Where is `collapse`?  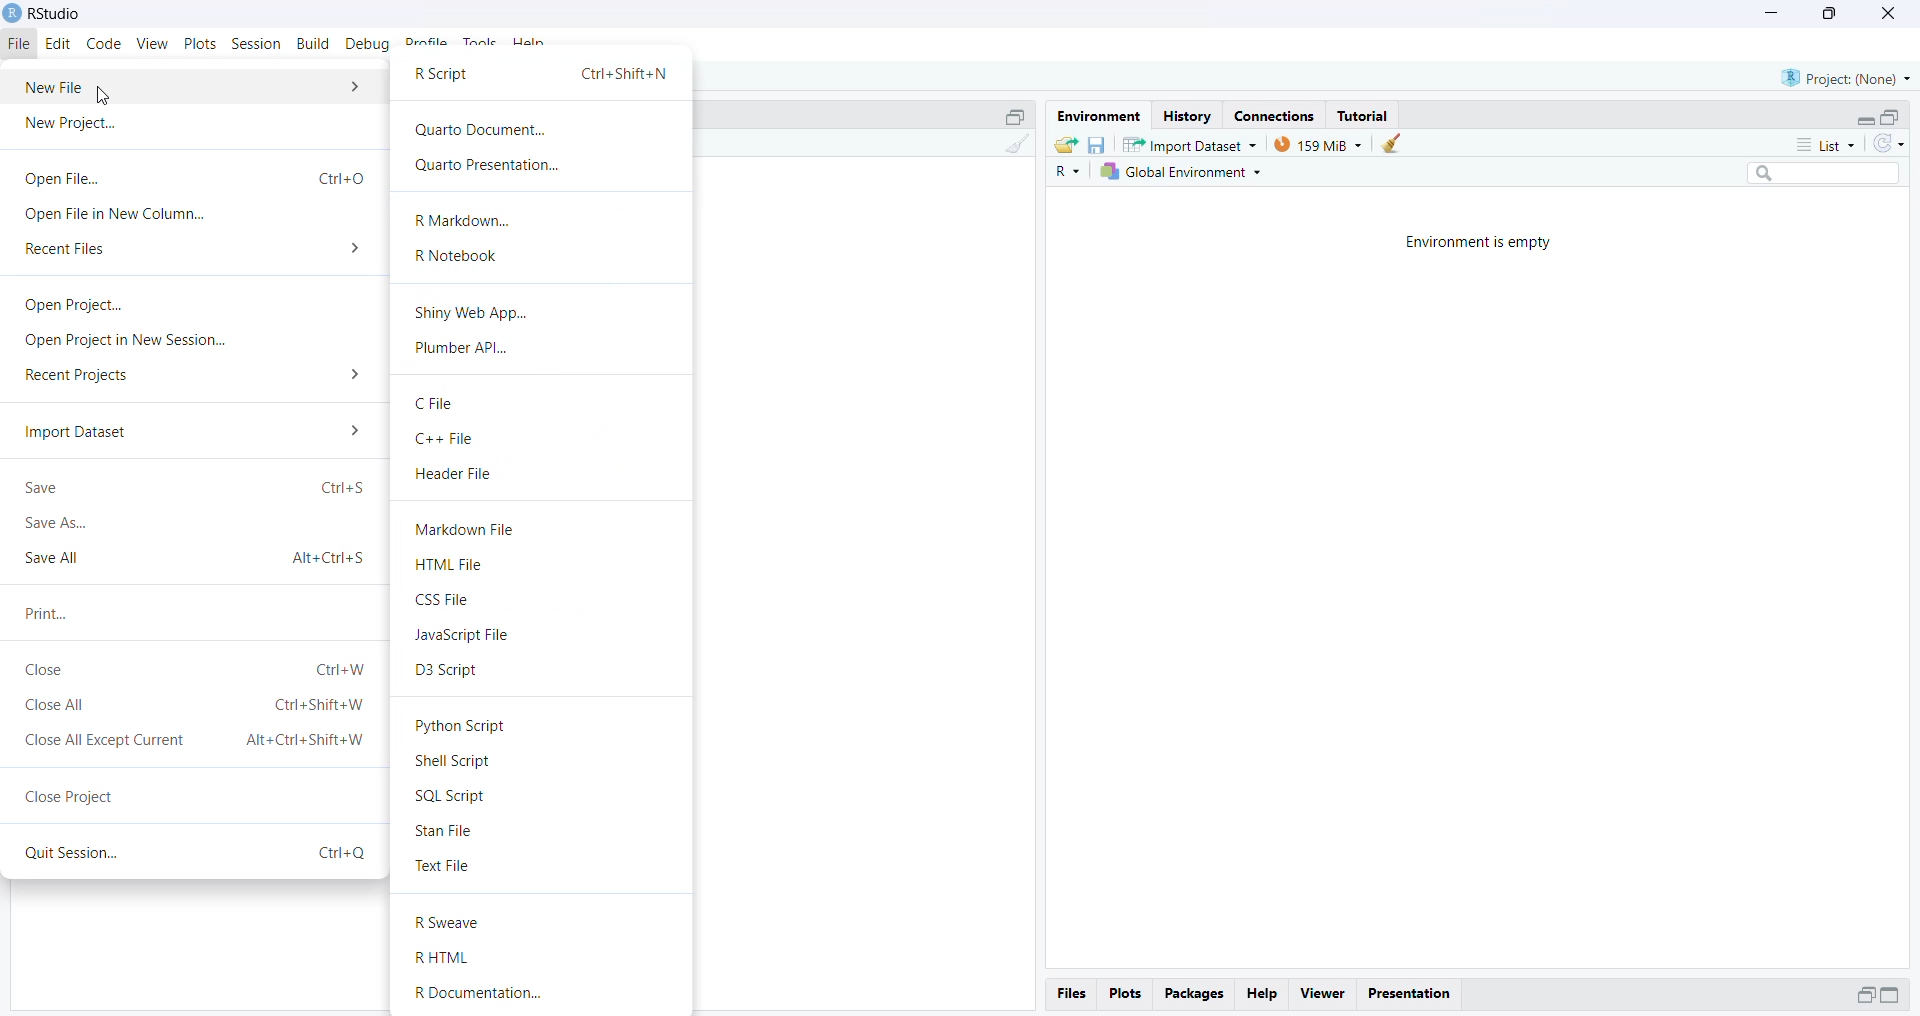
collapse is located at coordinates (1894, 117).